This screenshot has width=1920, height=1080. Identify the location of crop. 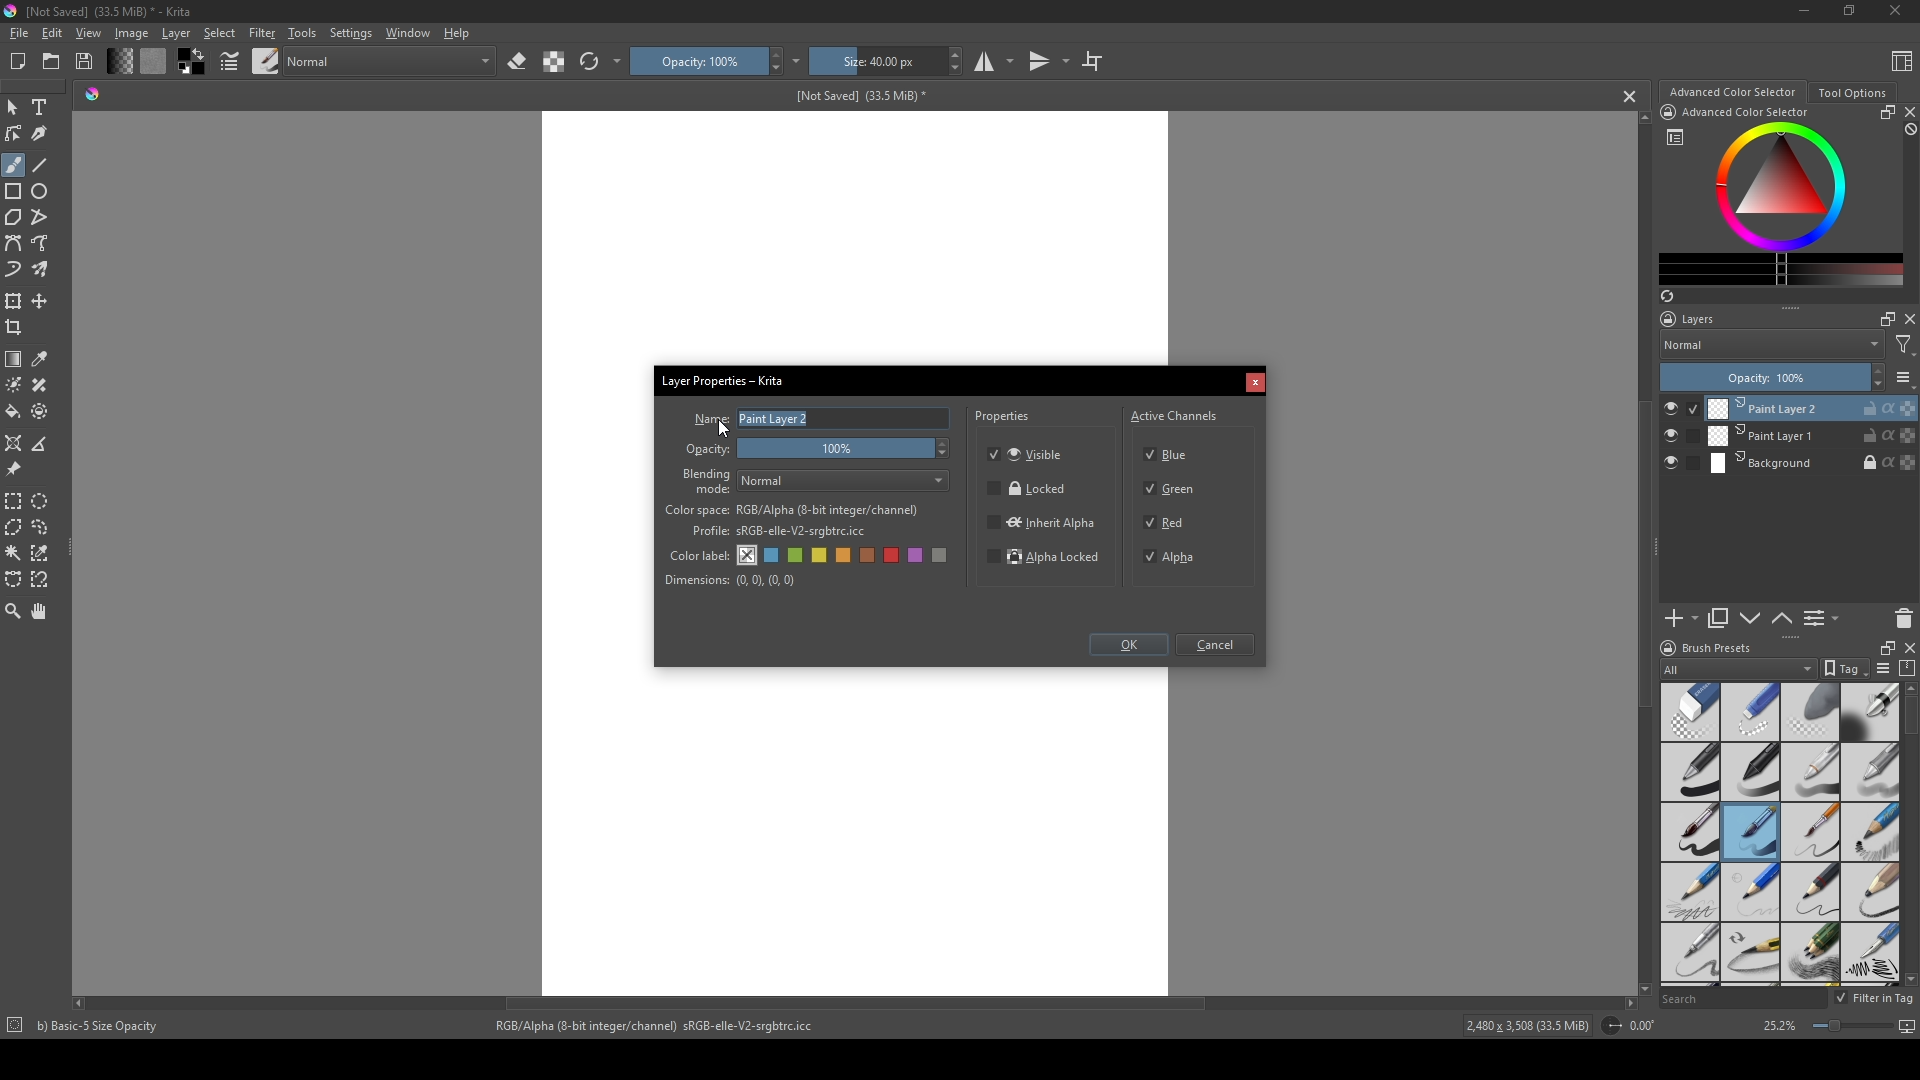
(1092, 60).